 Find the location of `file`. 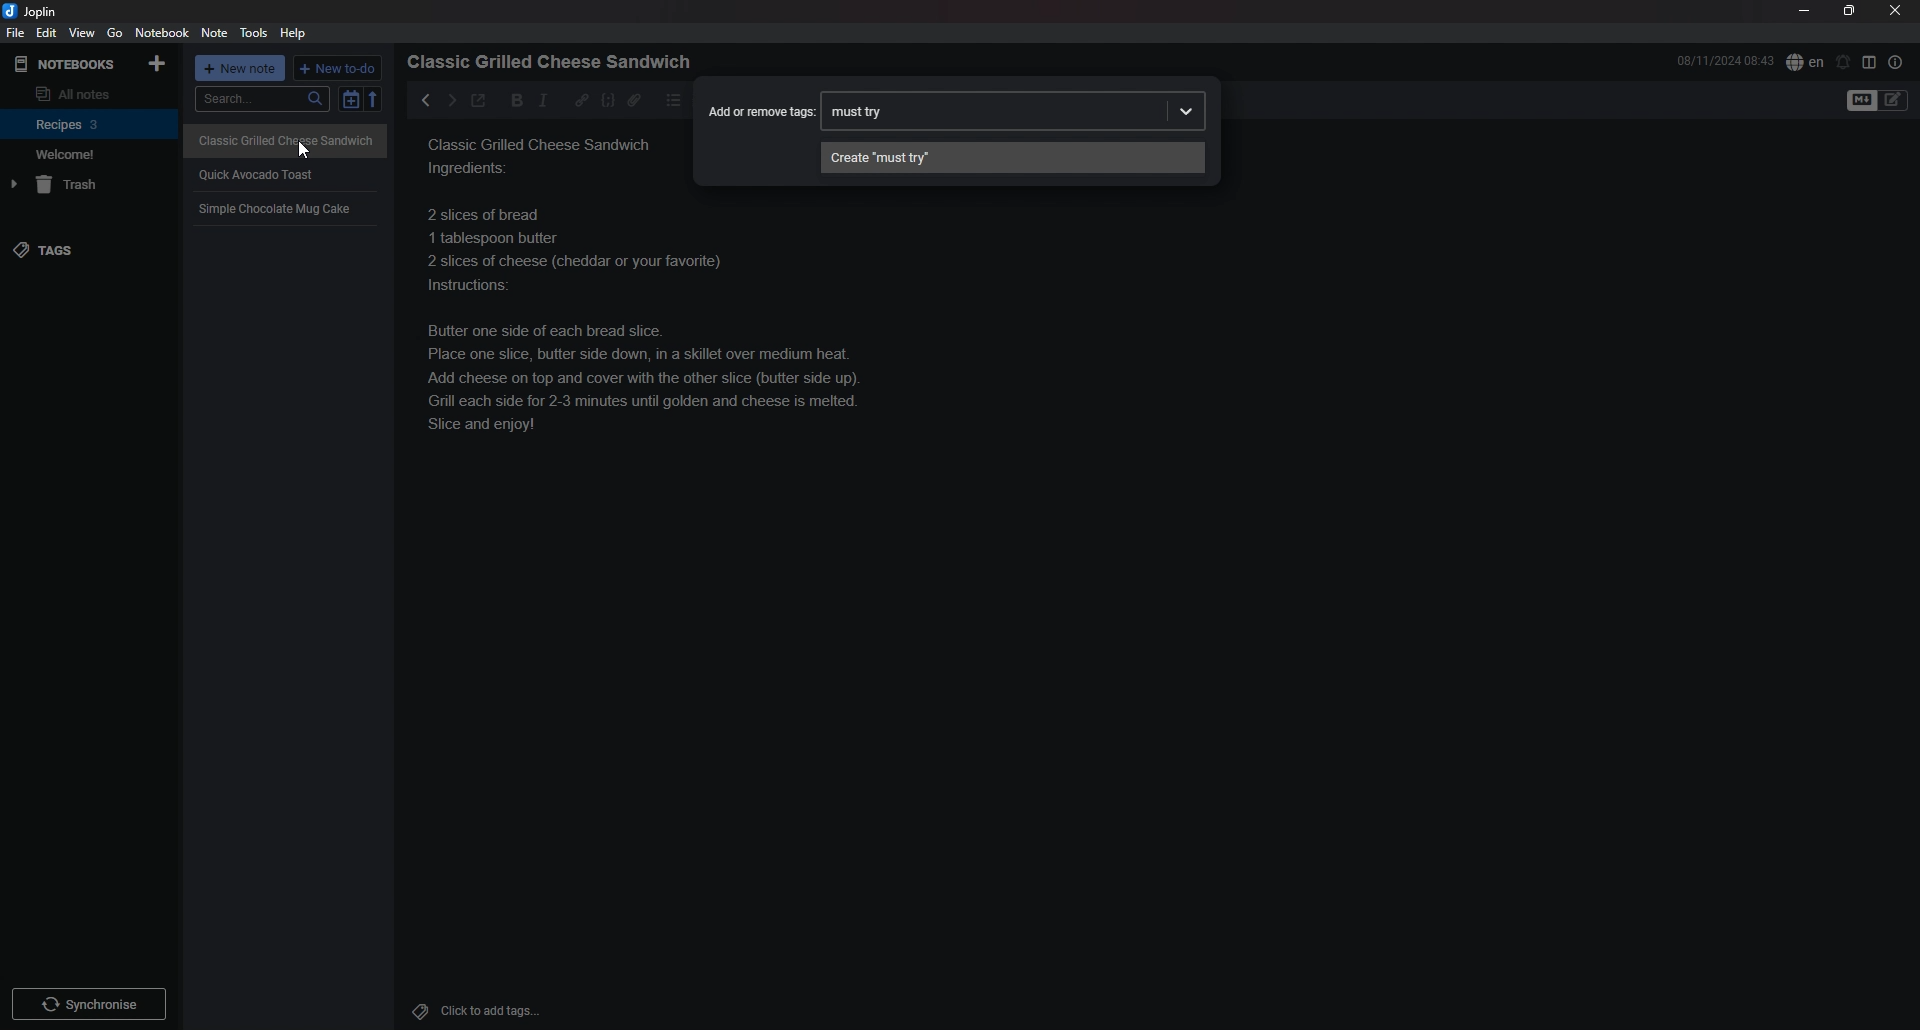

file is located at coordinates (14, 32).